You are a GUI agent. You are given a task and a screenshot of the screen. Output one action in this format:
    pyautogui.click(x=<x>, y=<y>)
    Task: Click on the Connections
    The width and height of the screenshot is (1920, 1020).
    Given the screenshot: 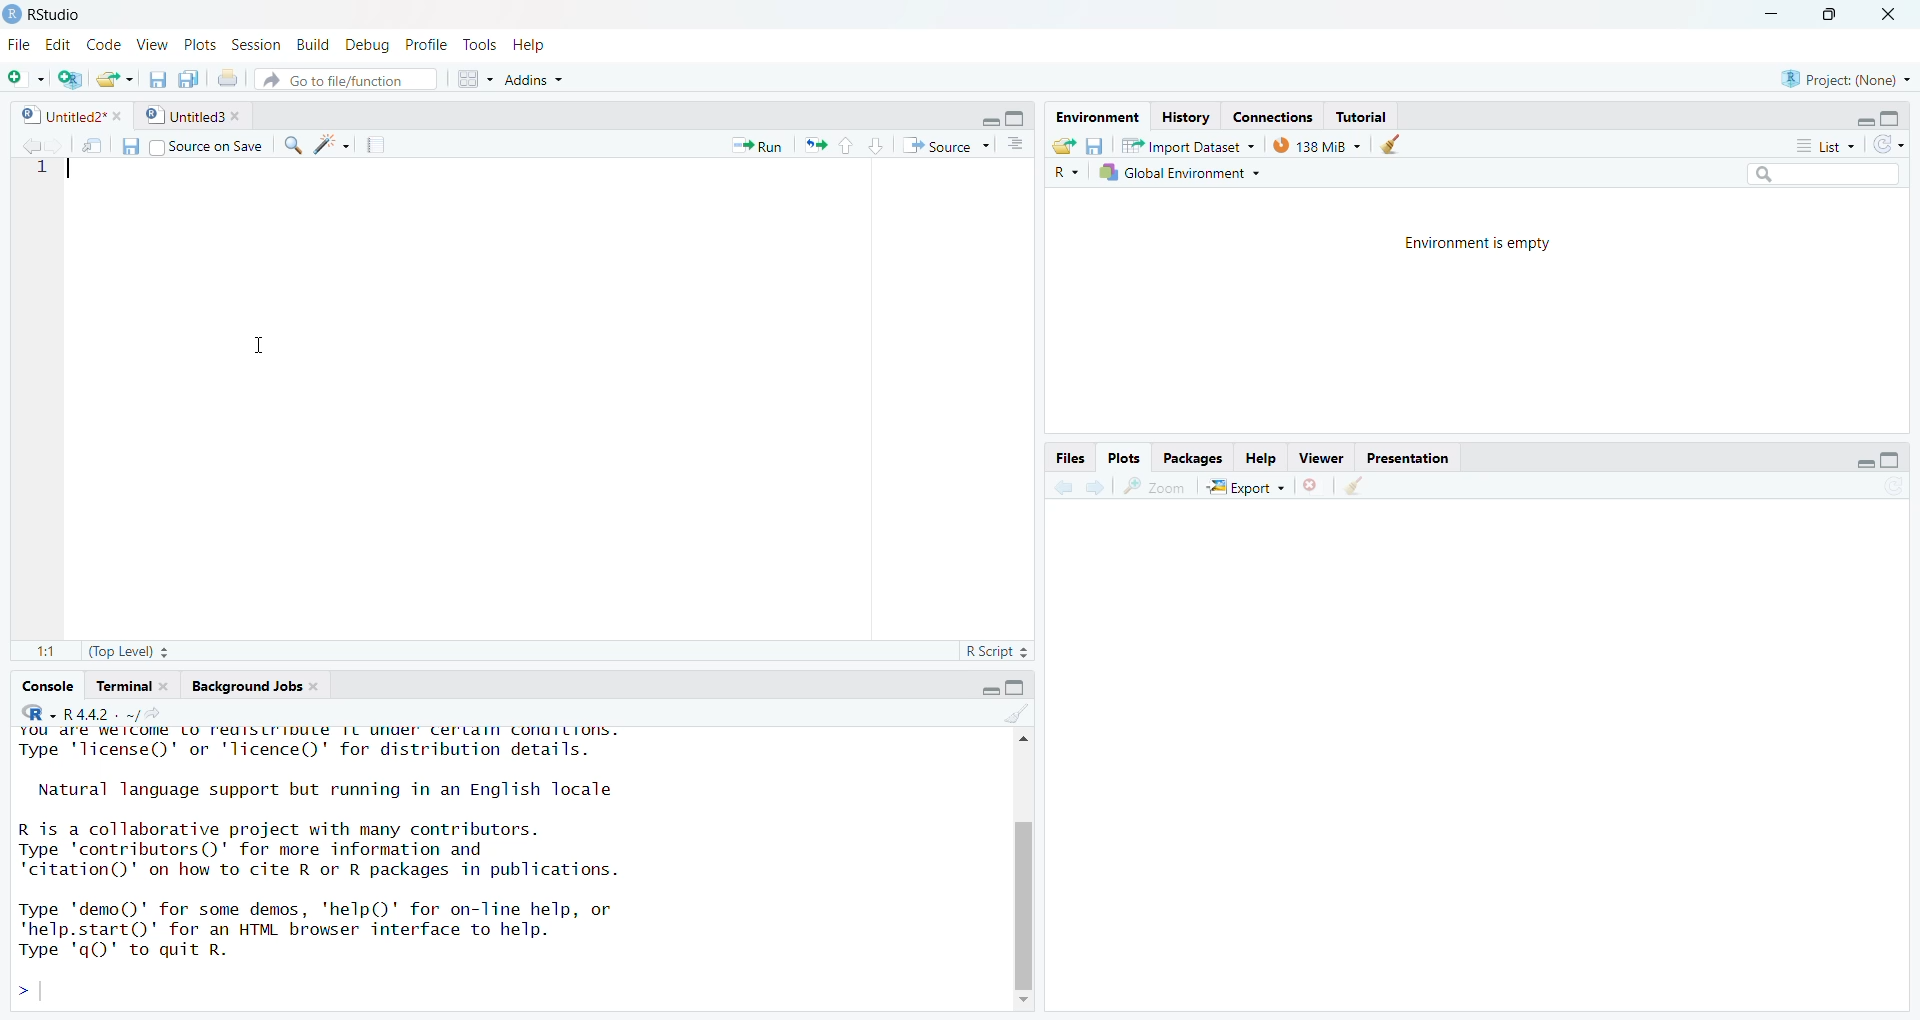 What is the action you would take?
    pyautogui.click(x=1271, y=114)
    